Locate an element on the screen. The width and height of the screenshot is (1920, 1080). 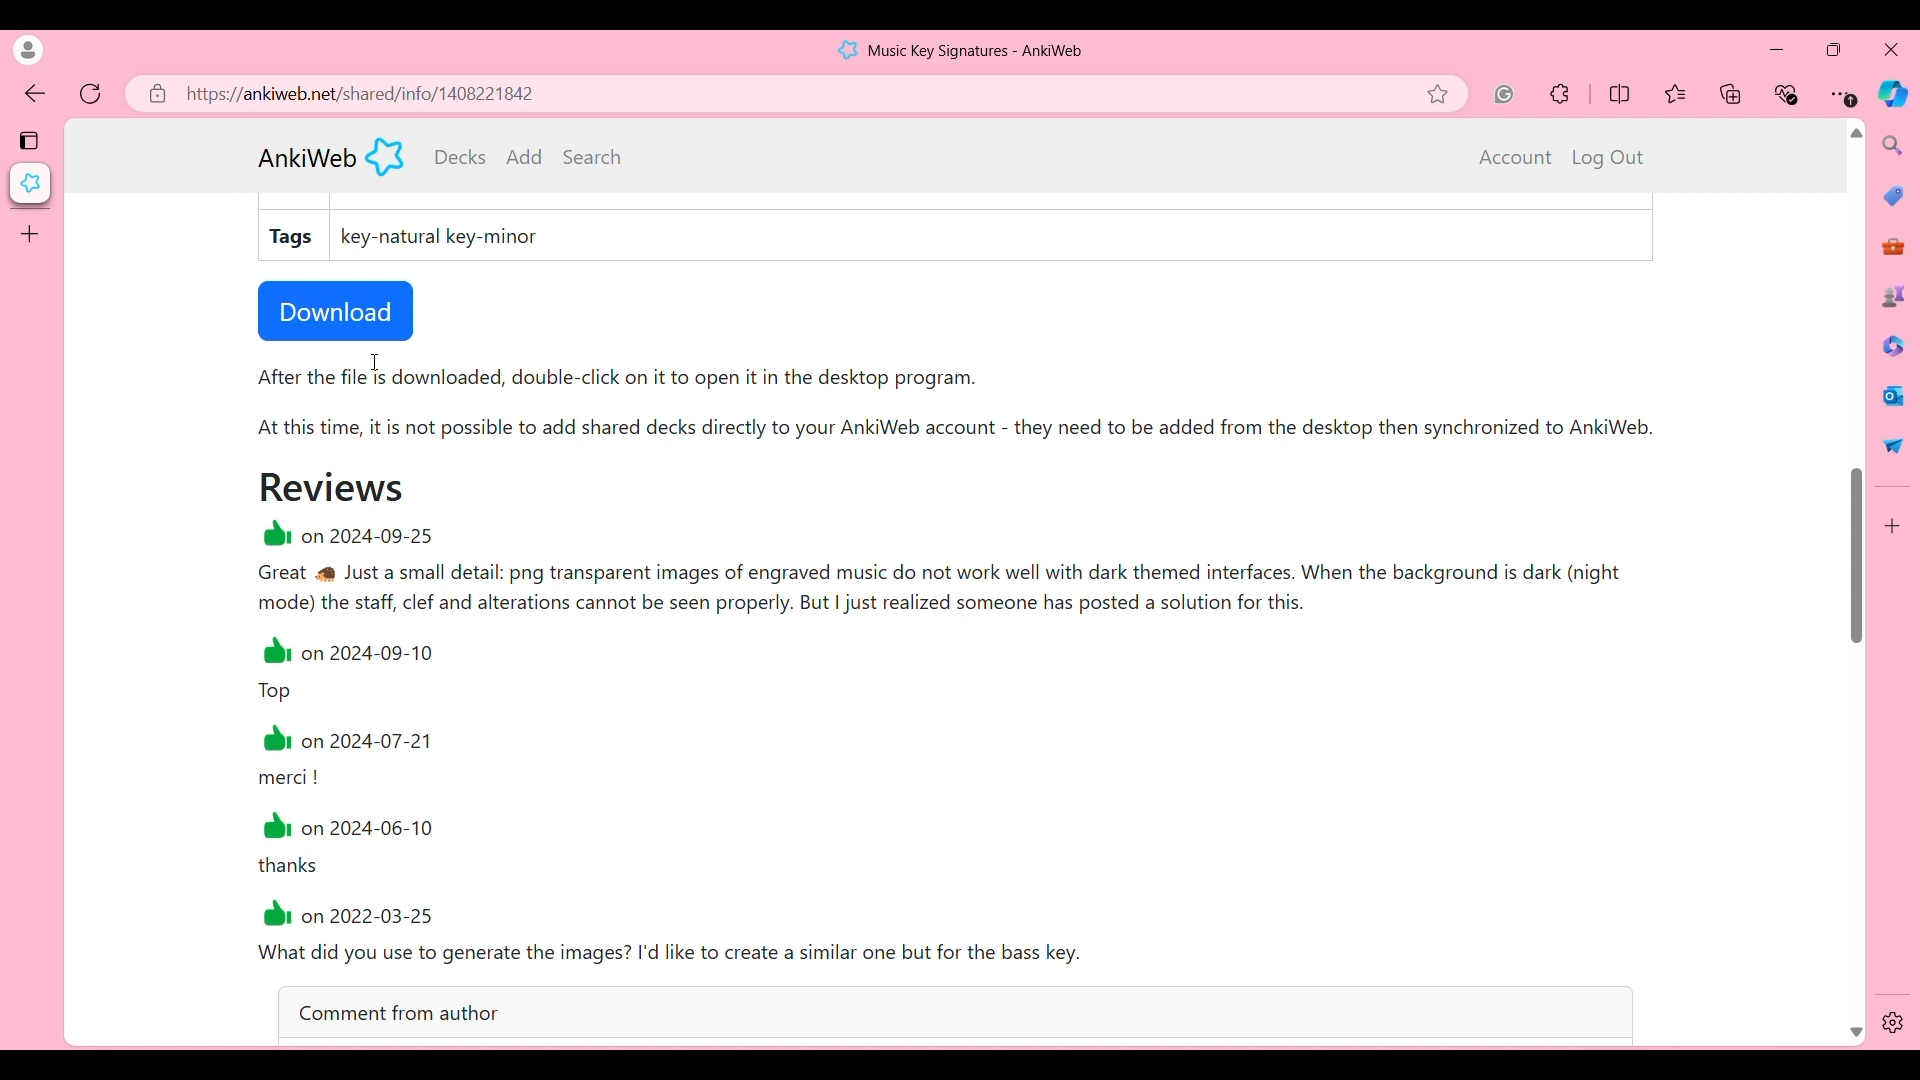
Search is located at coordinates (1894, 145).